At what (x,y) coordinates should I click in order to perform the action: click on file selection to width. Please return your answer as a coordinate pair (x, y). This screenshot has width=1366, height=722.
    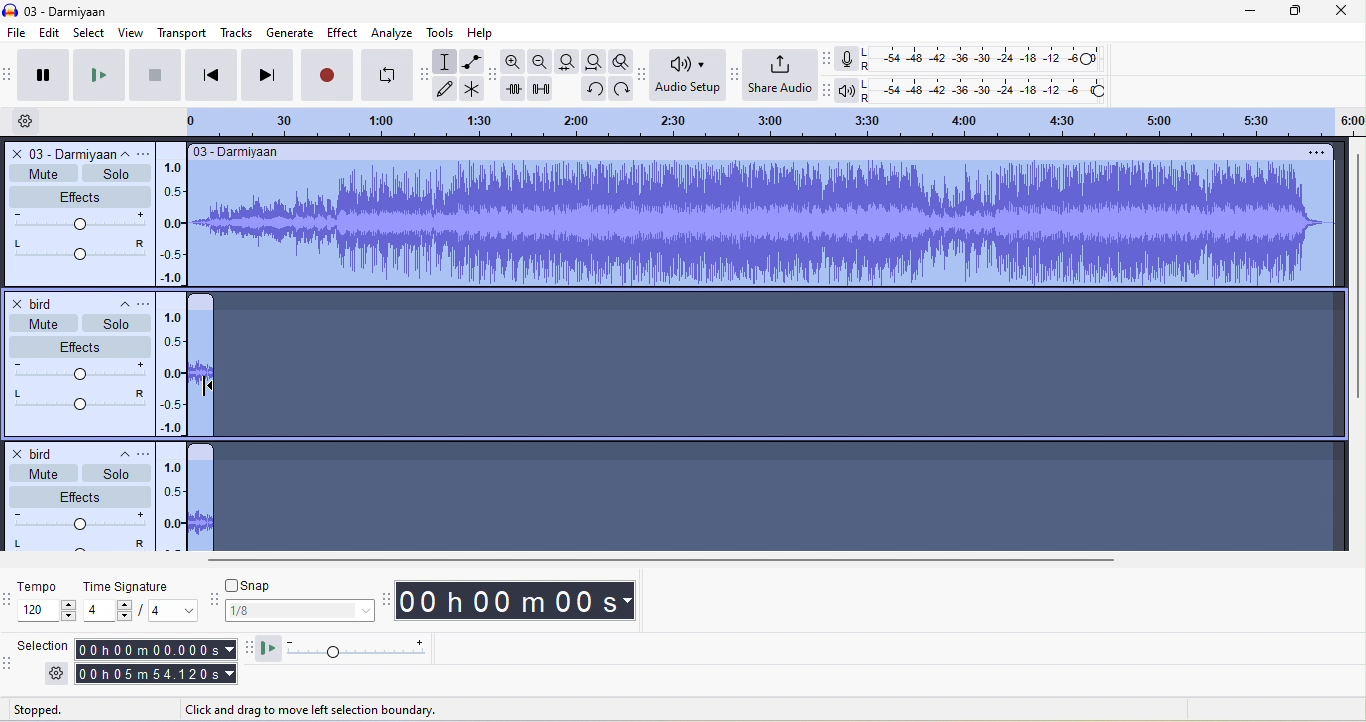
    Looking at the image, I should click on (570, 61).